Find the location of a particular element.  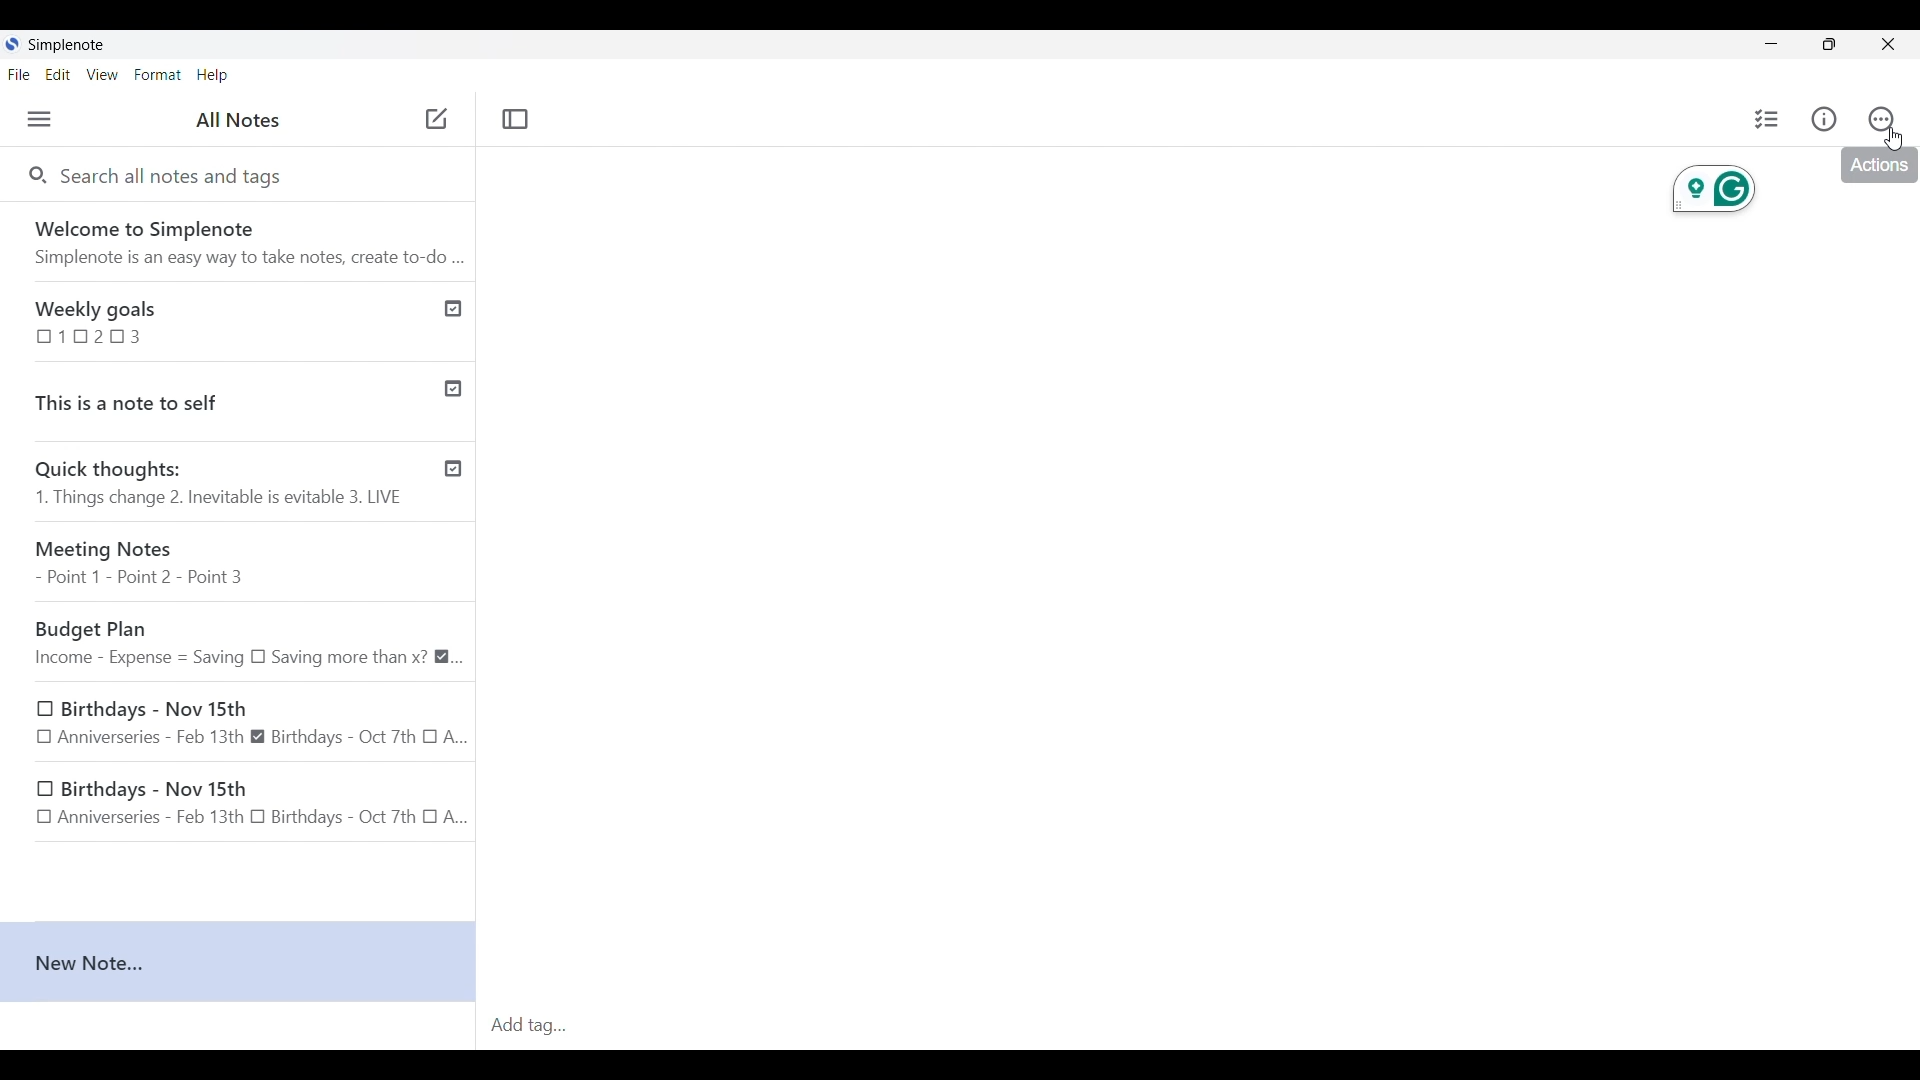

Edit menu is located at coordinates (58, 74).